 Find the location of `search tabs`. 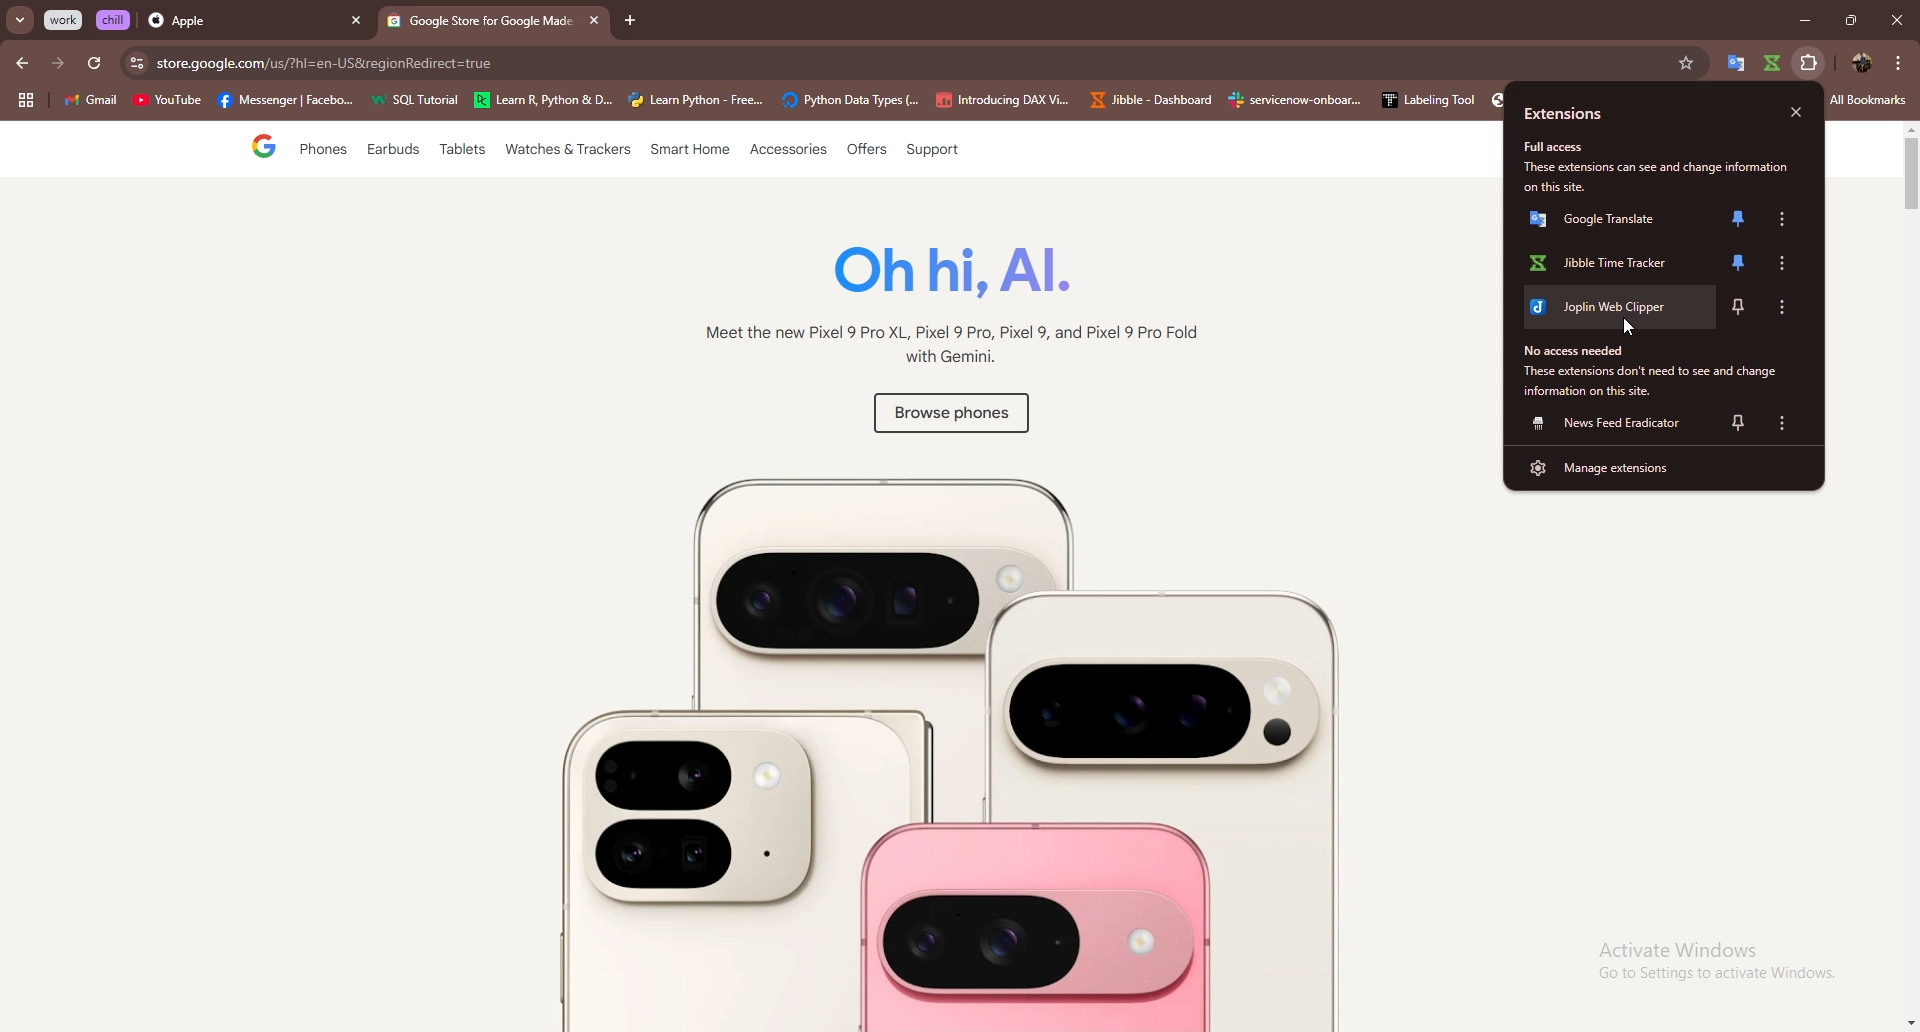

search tabs is located at coordinates (21, 21).